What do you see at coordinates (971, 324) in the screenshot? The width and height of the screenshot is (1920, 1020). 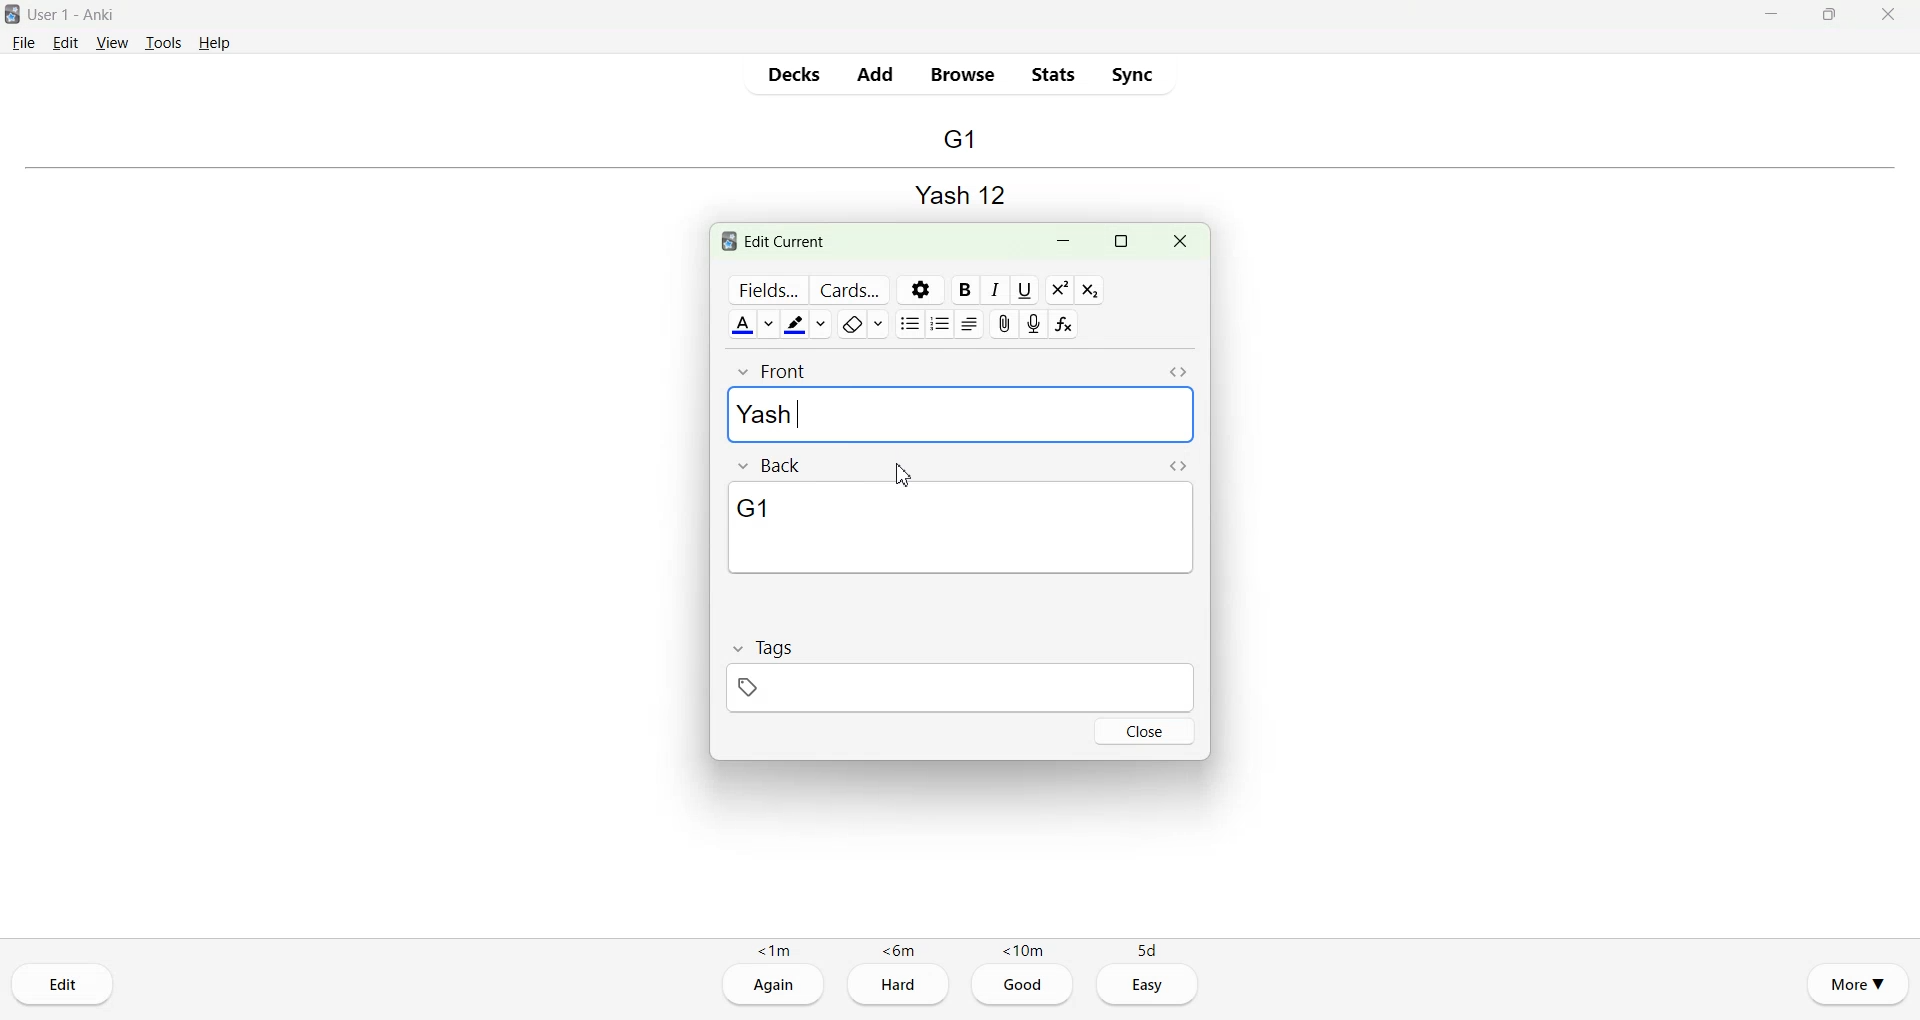 I see `Alignment` at bounding box center [971, 324].